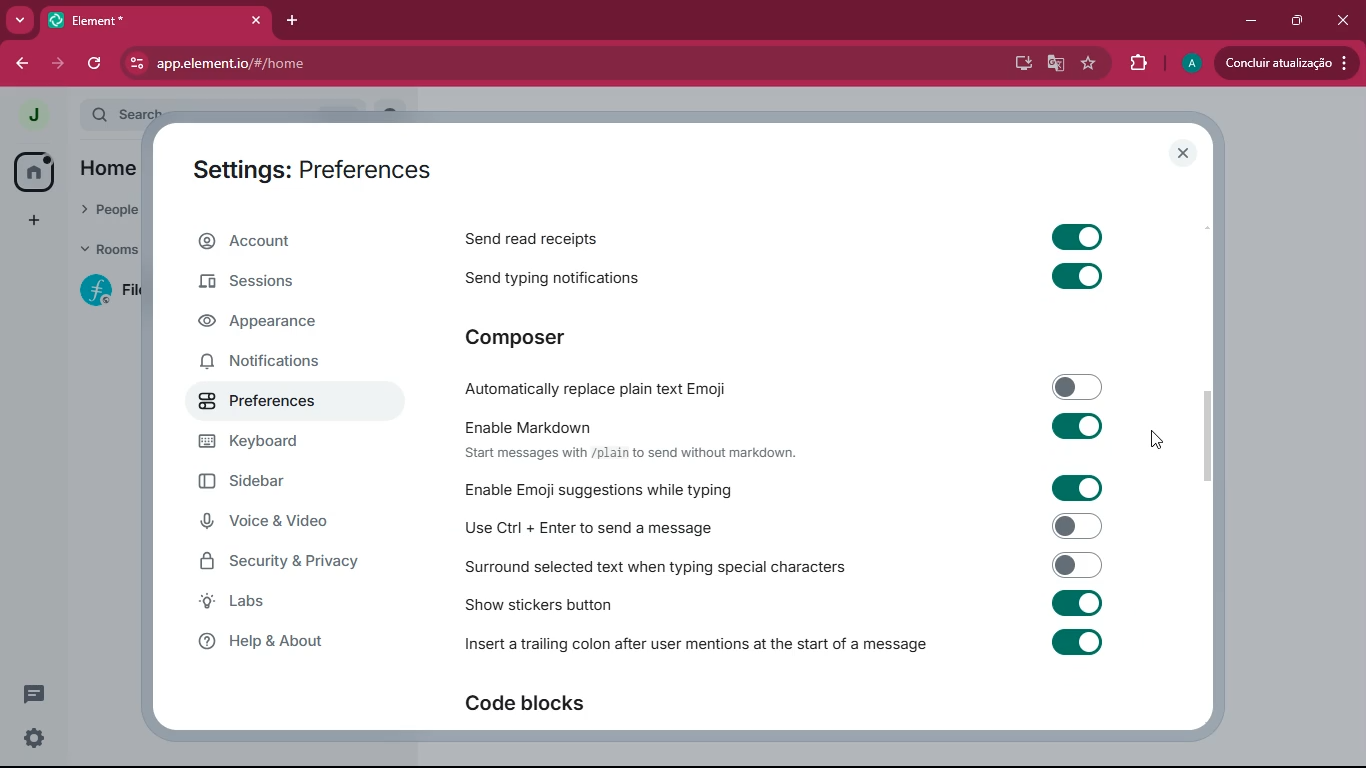 This screenshot has height=768, width=1366. I want to click on minimize, so click(1247, 21).